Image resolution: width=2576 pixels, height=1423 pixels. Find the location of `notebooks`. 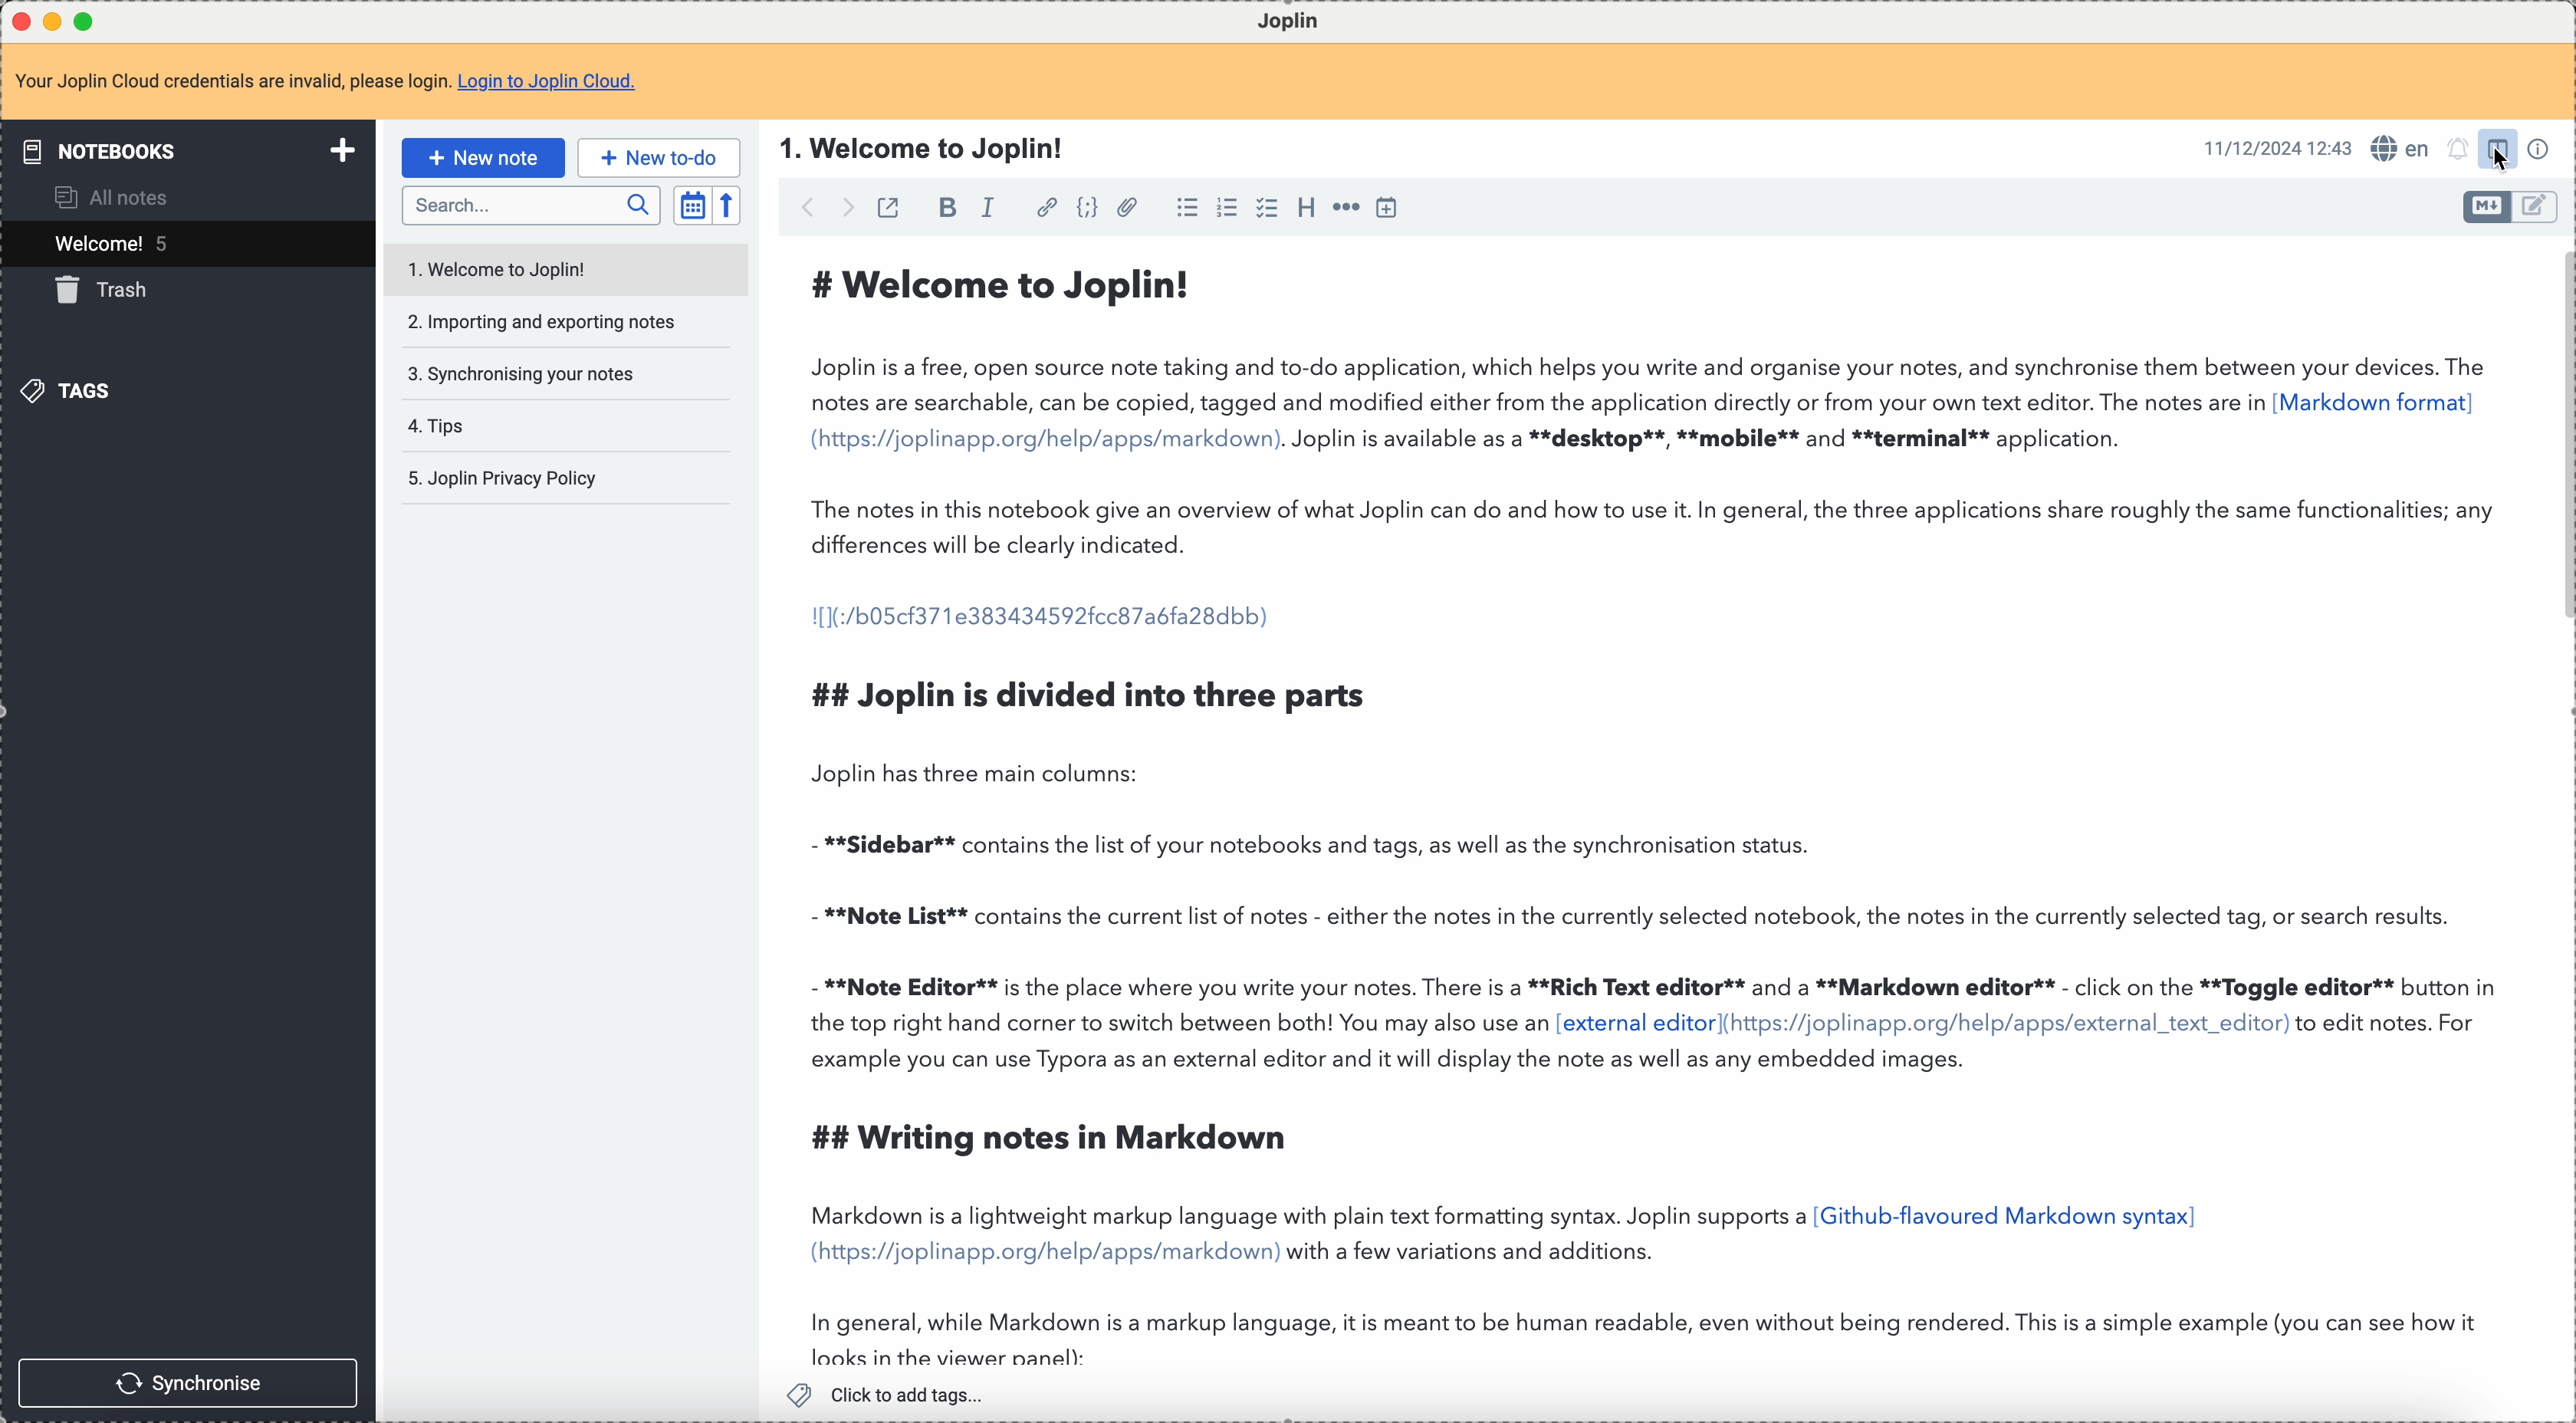

notebooks is located at coordinates (184, 150).